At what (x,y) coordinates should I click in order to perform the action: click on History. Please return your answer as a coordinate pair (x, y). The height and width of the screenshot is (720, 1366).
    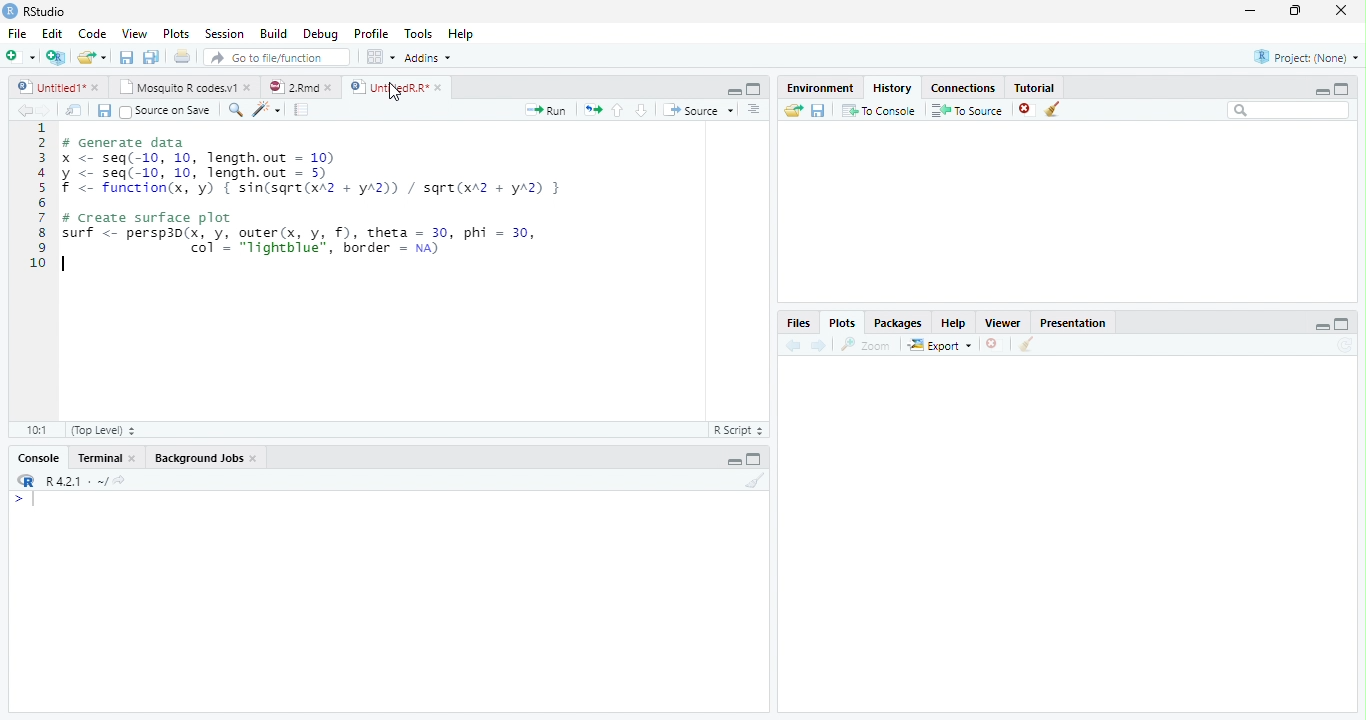
    Looking at the image, I should click on (893, 87).